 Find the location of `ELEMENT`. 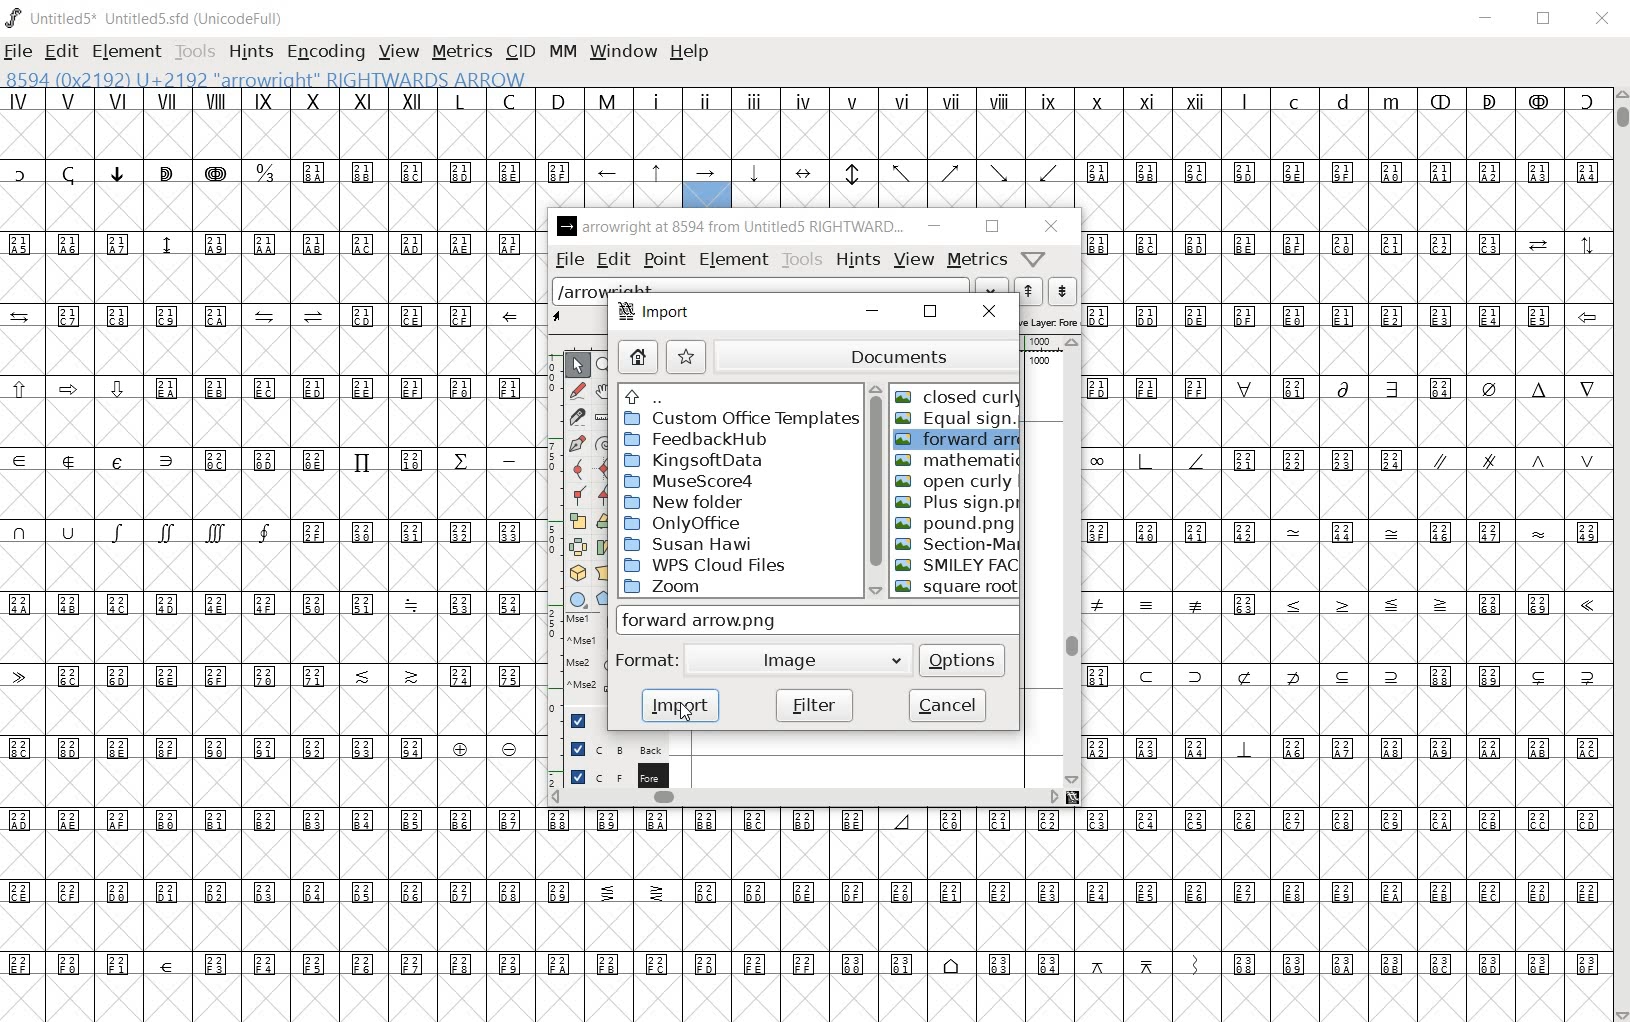

ELEMENT is located at coordinates (128, 51).